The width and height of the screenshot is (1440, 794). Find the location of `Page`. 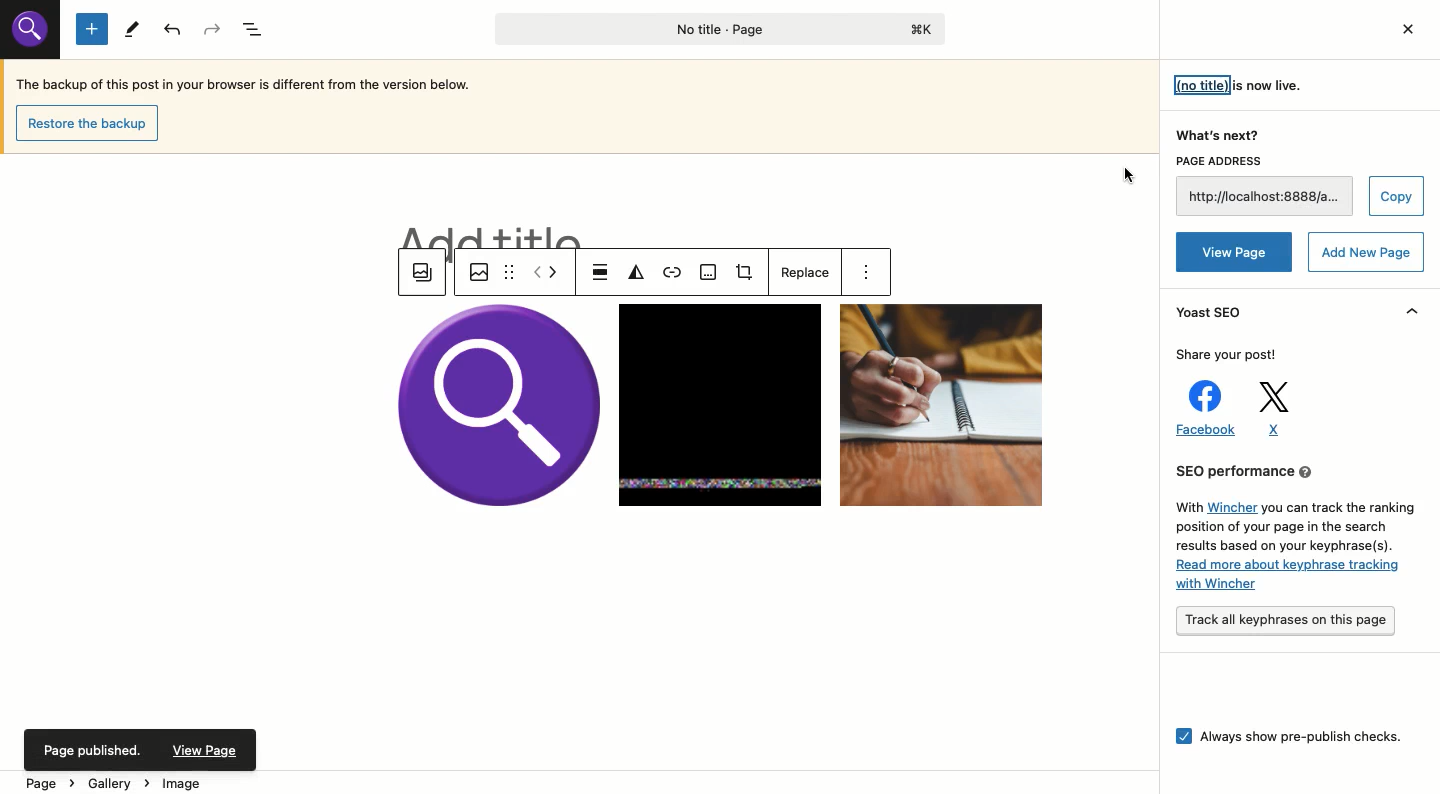

Page is located at coordinates (714, 30).